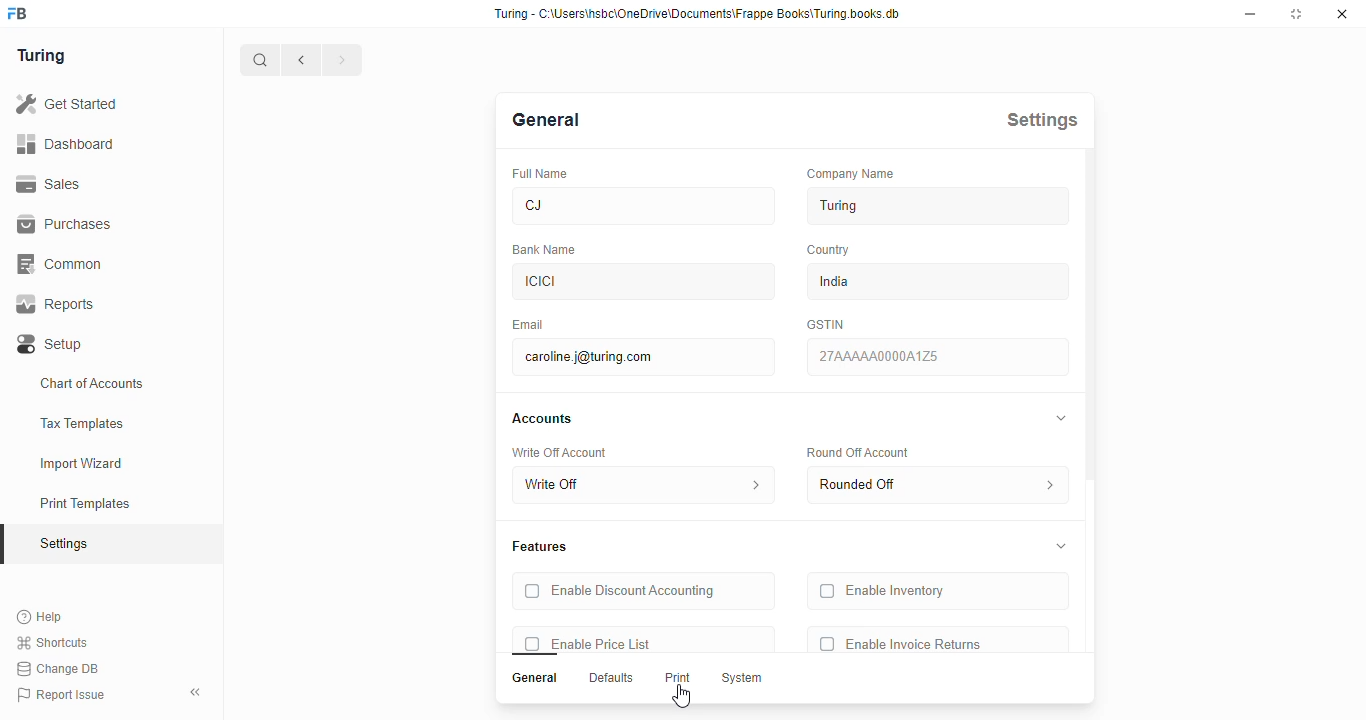 This screenshot has height=720, width=1366. I want to click on India, so click(938, 281).